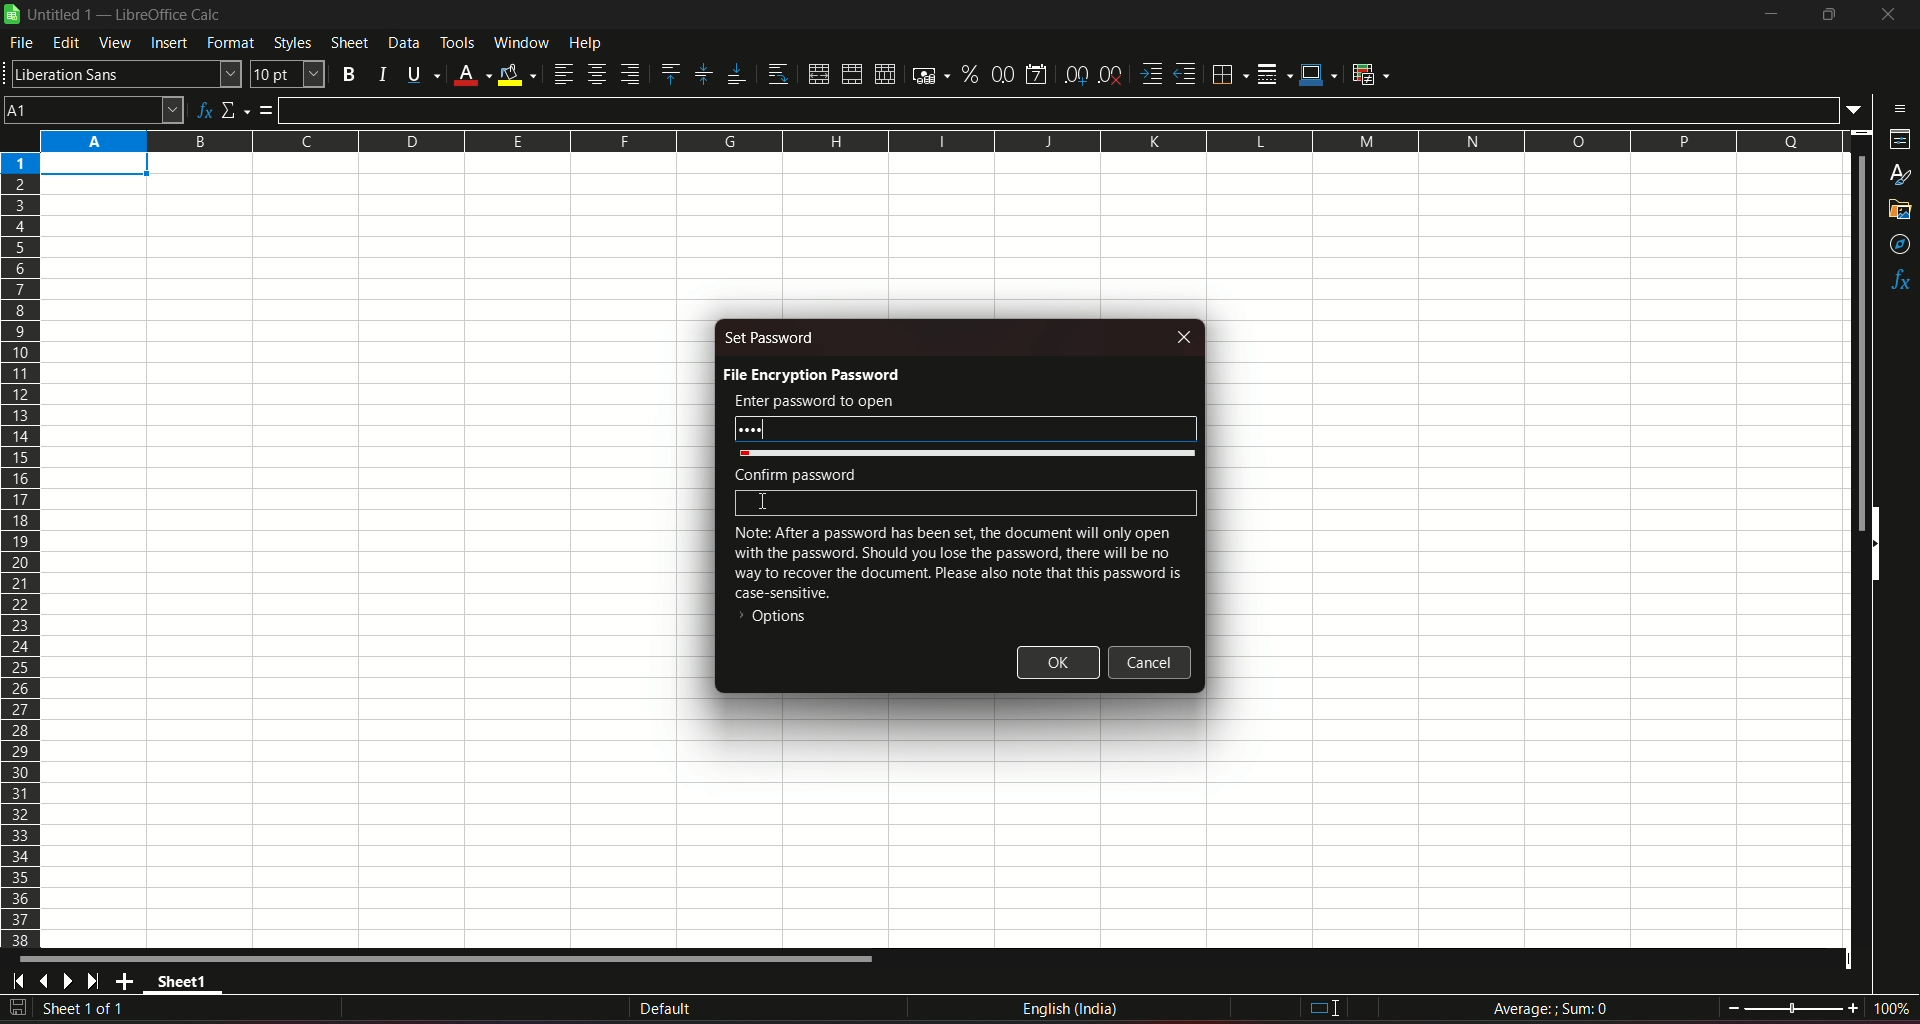 The width and height of the screenshot is (1920, 1024). I want to click on libreoffice calc logo, so click(12, 16).